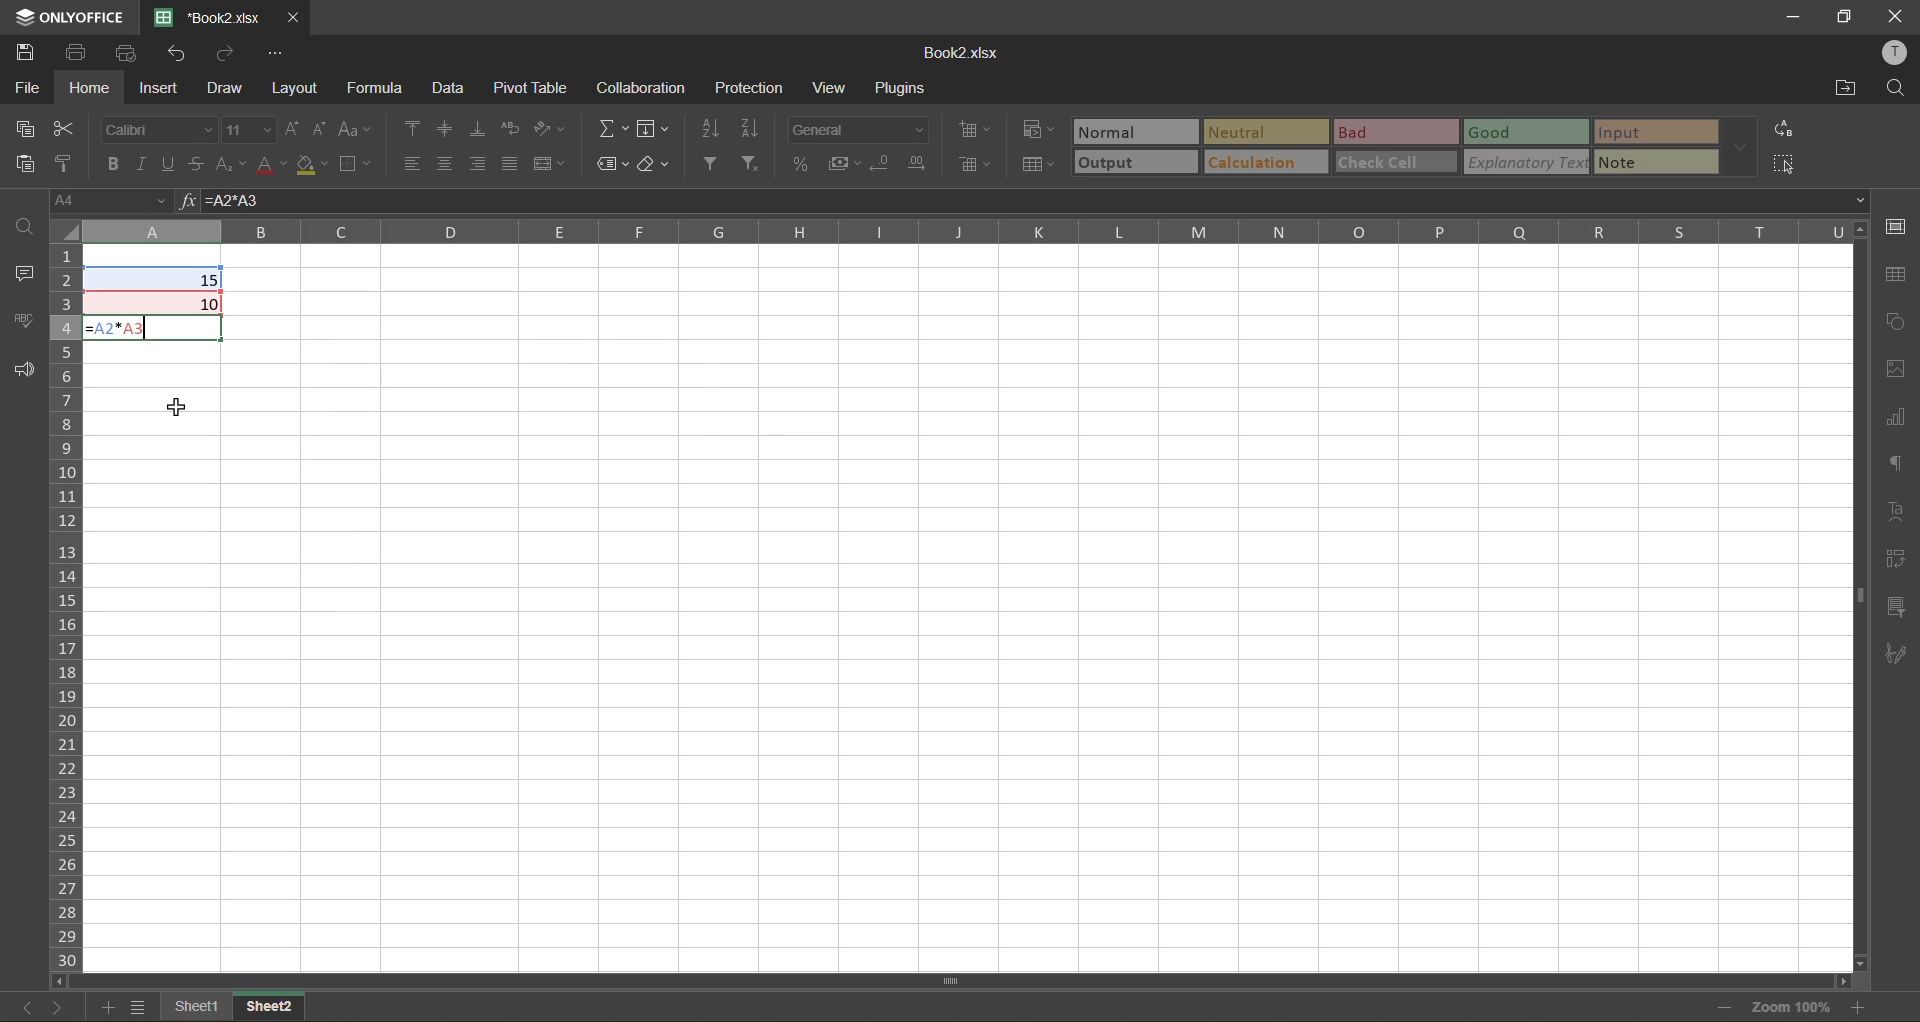 The height and width of the screenshot is (1022, 1920). I want to click on sub/superscript, so click(233, 162).